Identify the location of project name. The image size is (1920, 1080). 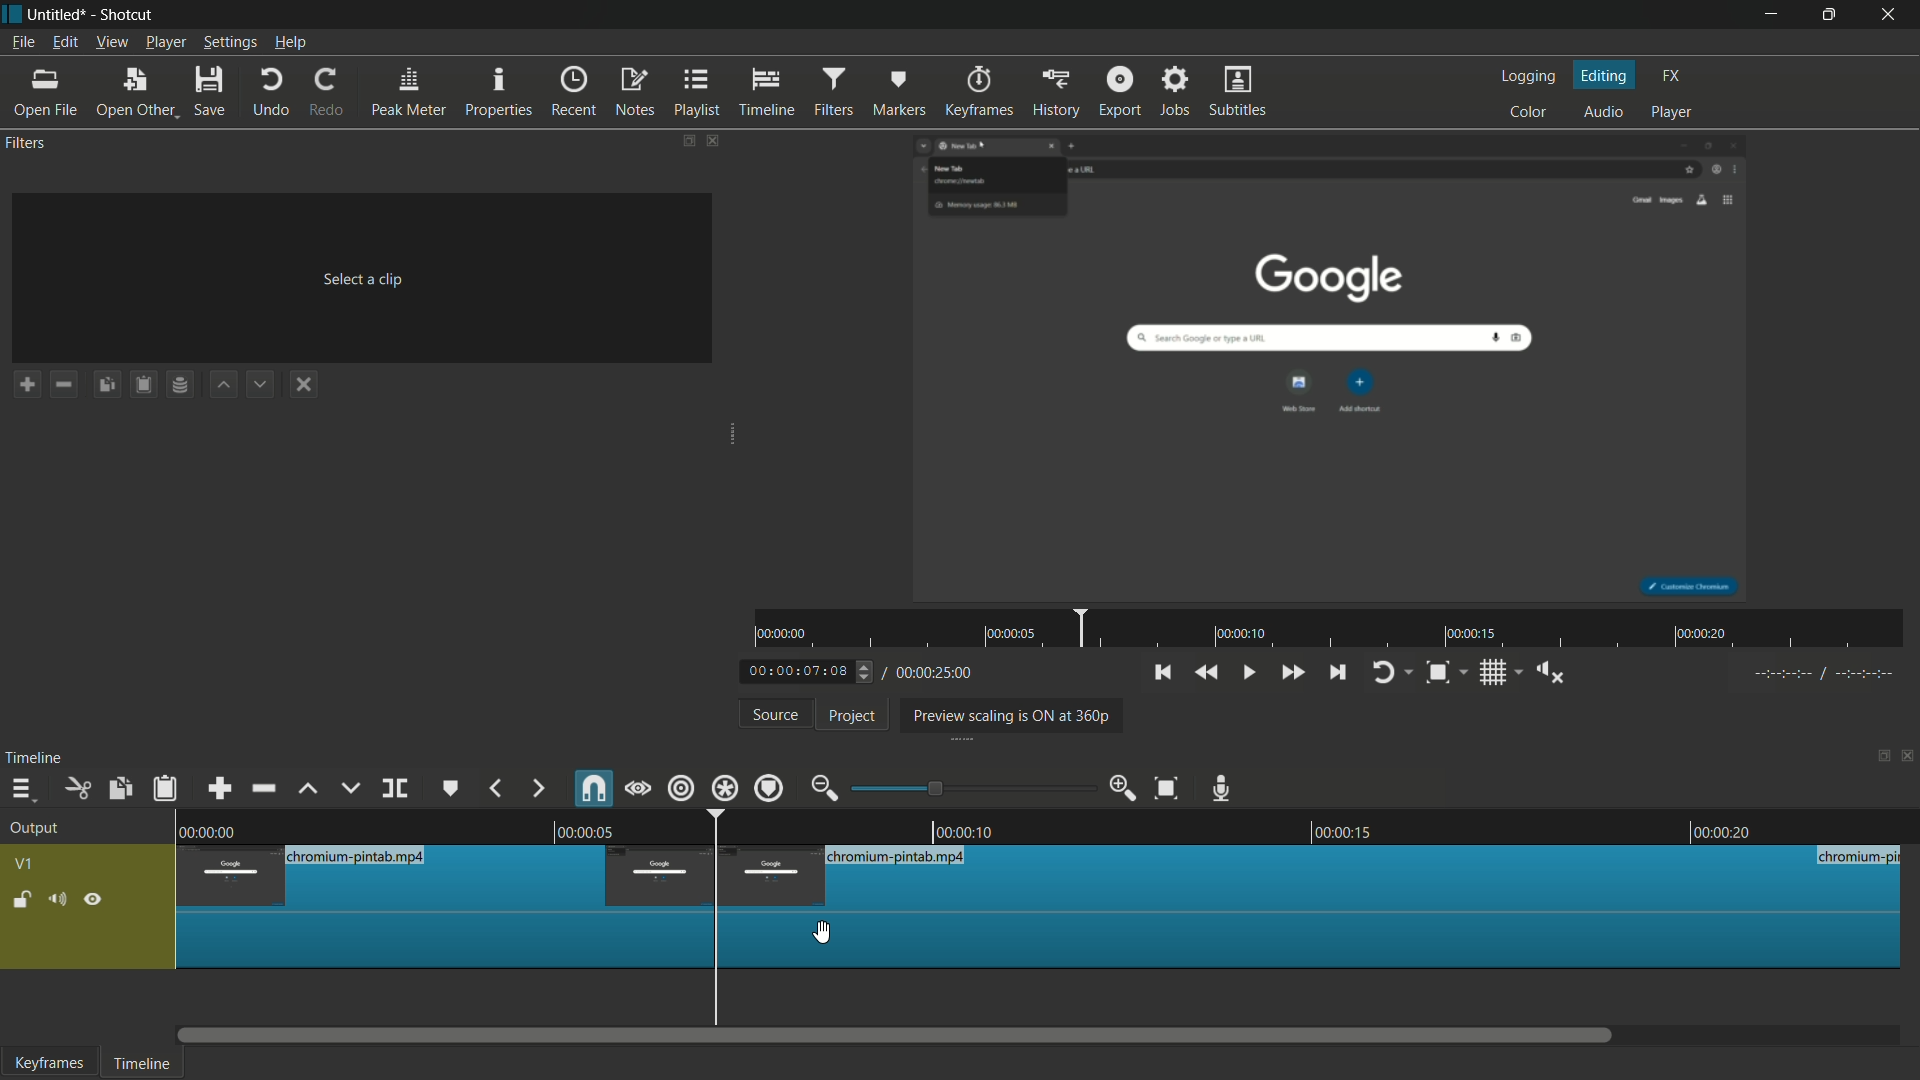
(54, 15).